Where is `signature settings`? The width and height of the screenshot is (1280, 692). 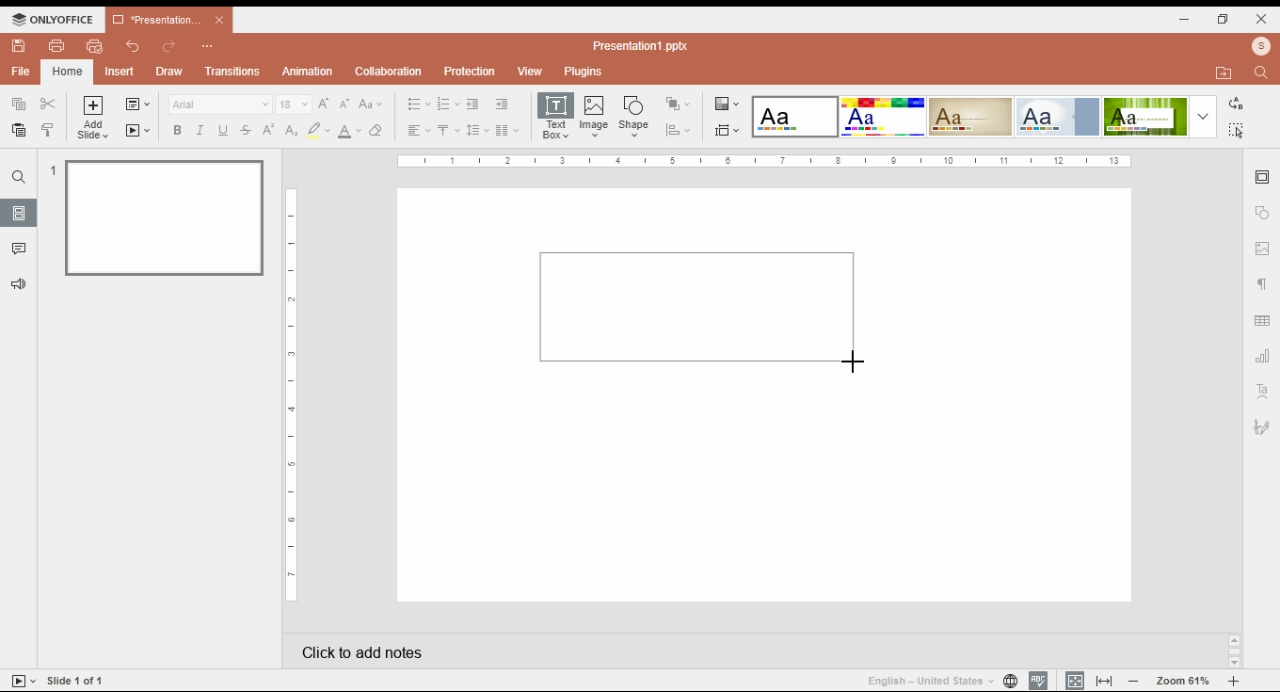 signature settings is located at coordinates (1264, 427).